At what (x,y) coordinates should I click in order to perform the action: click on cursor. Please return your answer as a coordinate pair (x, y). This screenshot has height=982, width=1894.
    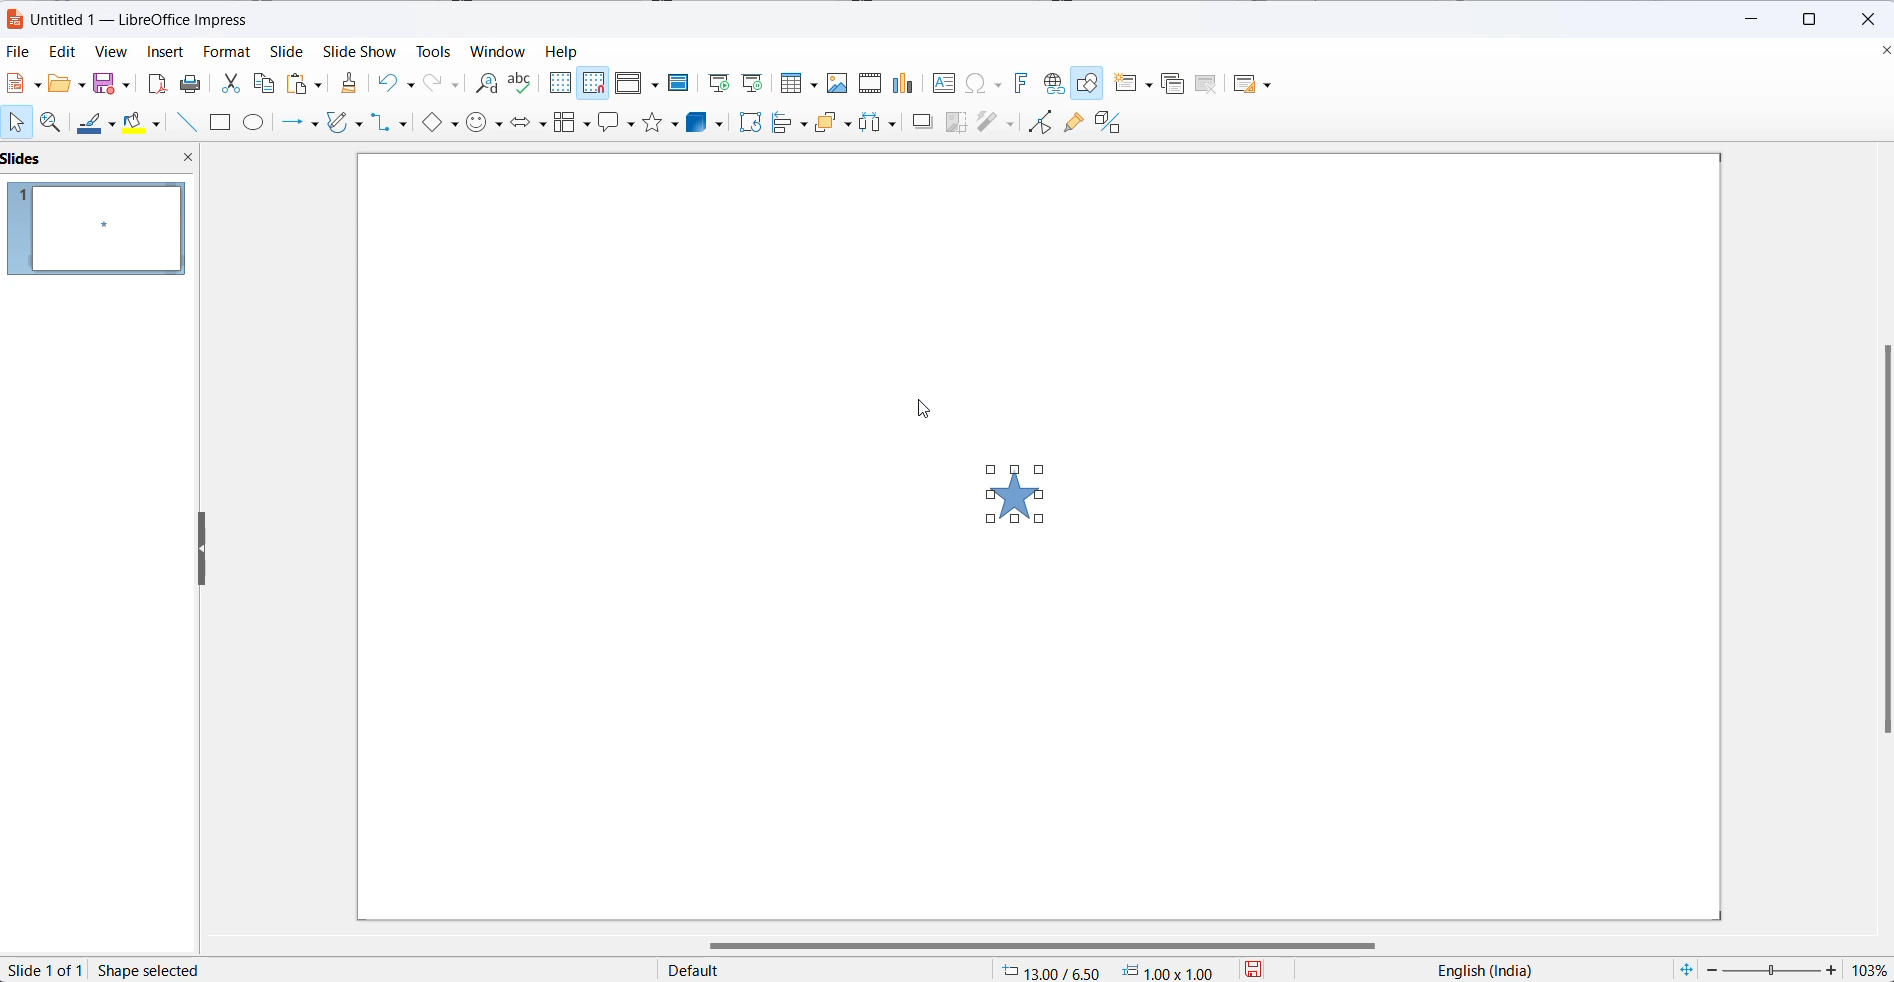
    Looking at the image, I should click on (932, 417).